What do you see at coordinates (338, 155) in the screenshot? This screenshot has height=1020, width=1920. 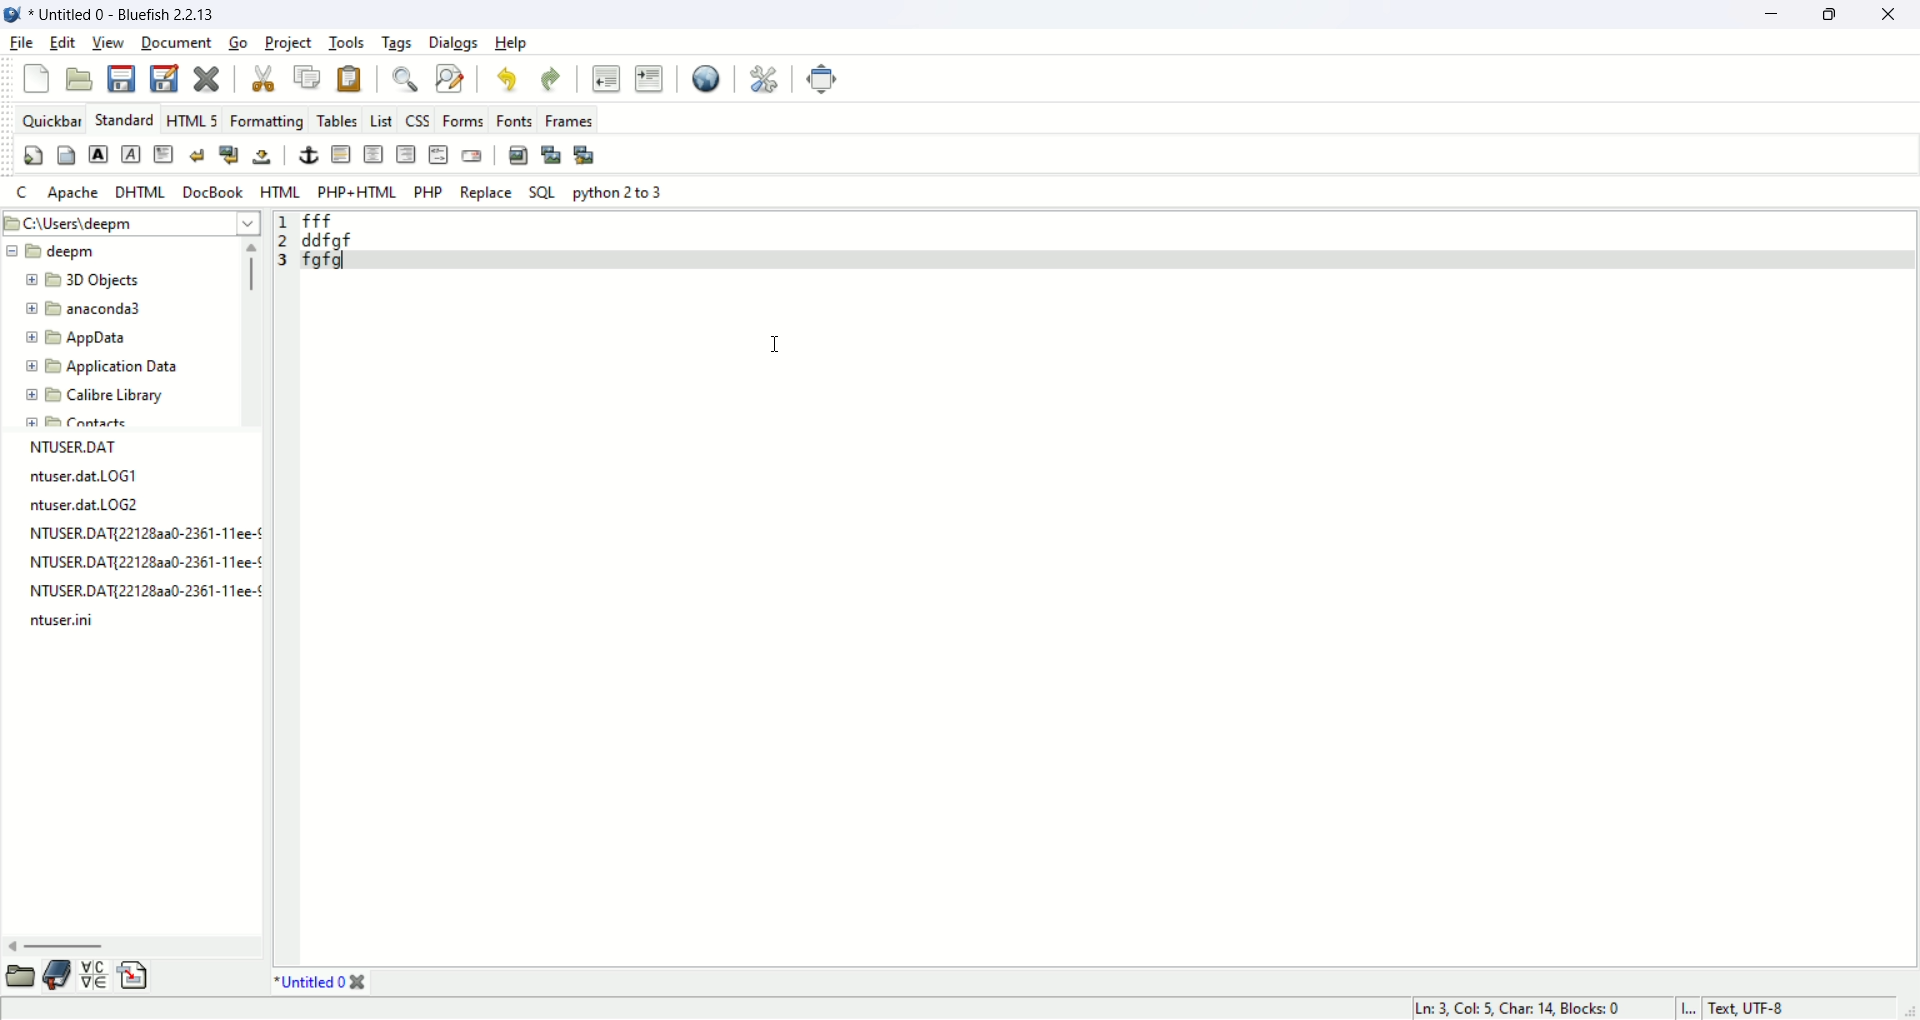 I see `horizontal rule` at bounding box center [338, 155].